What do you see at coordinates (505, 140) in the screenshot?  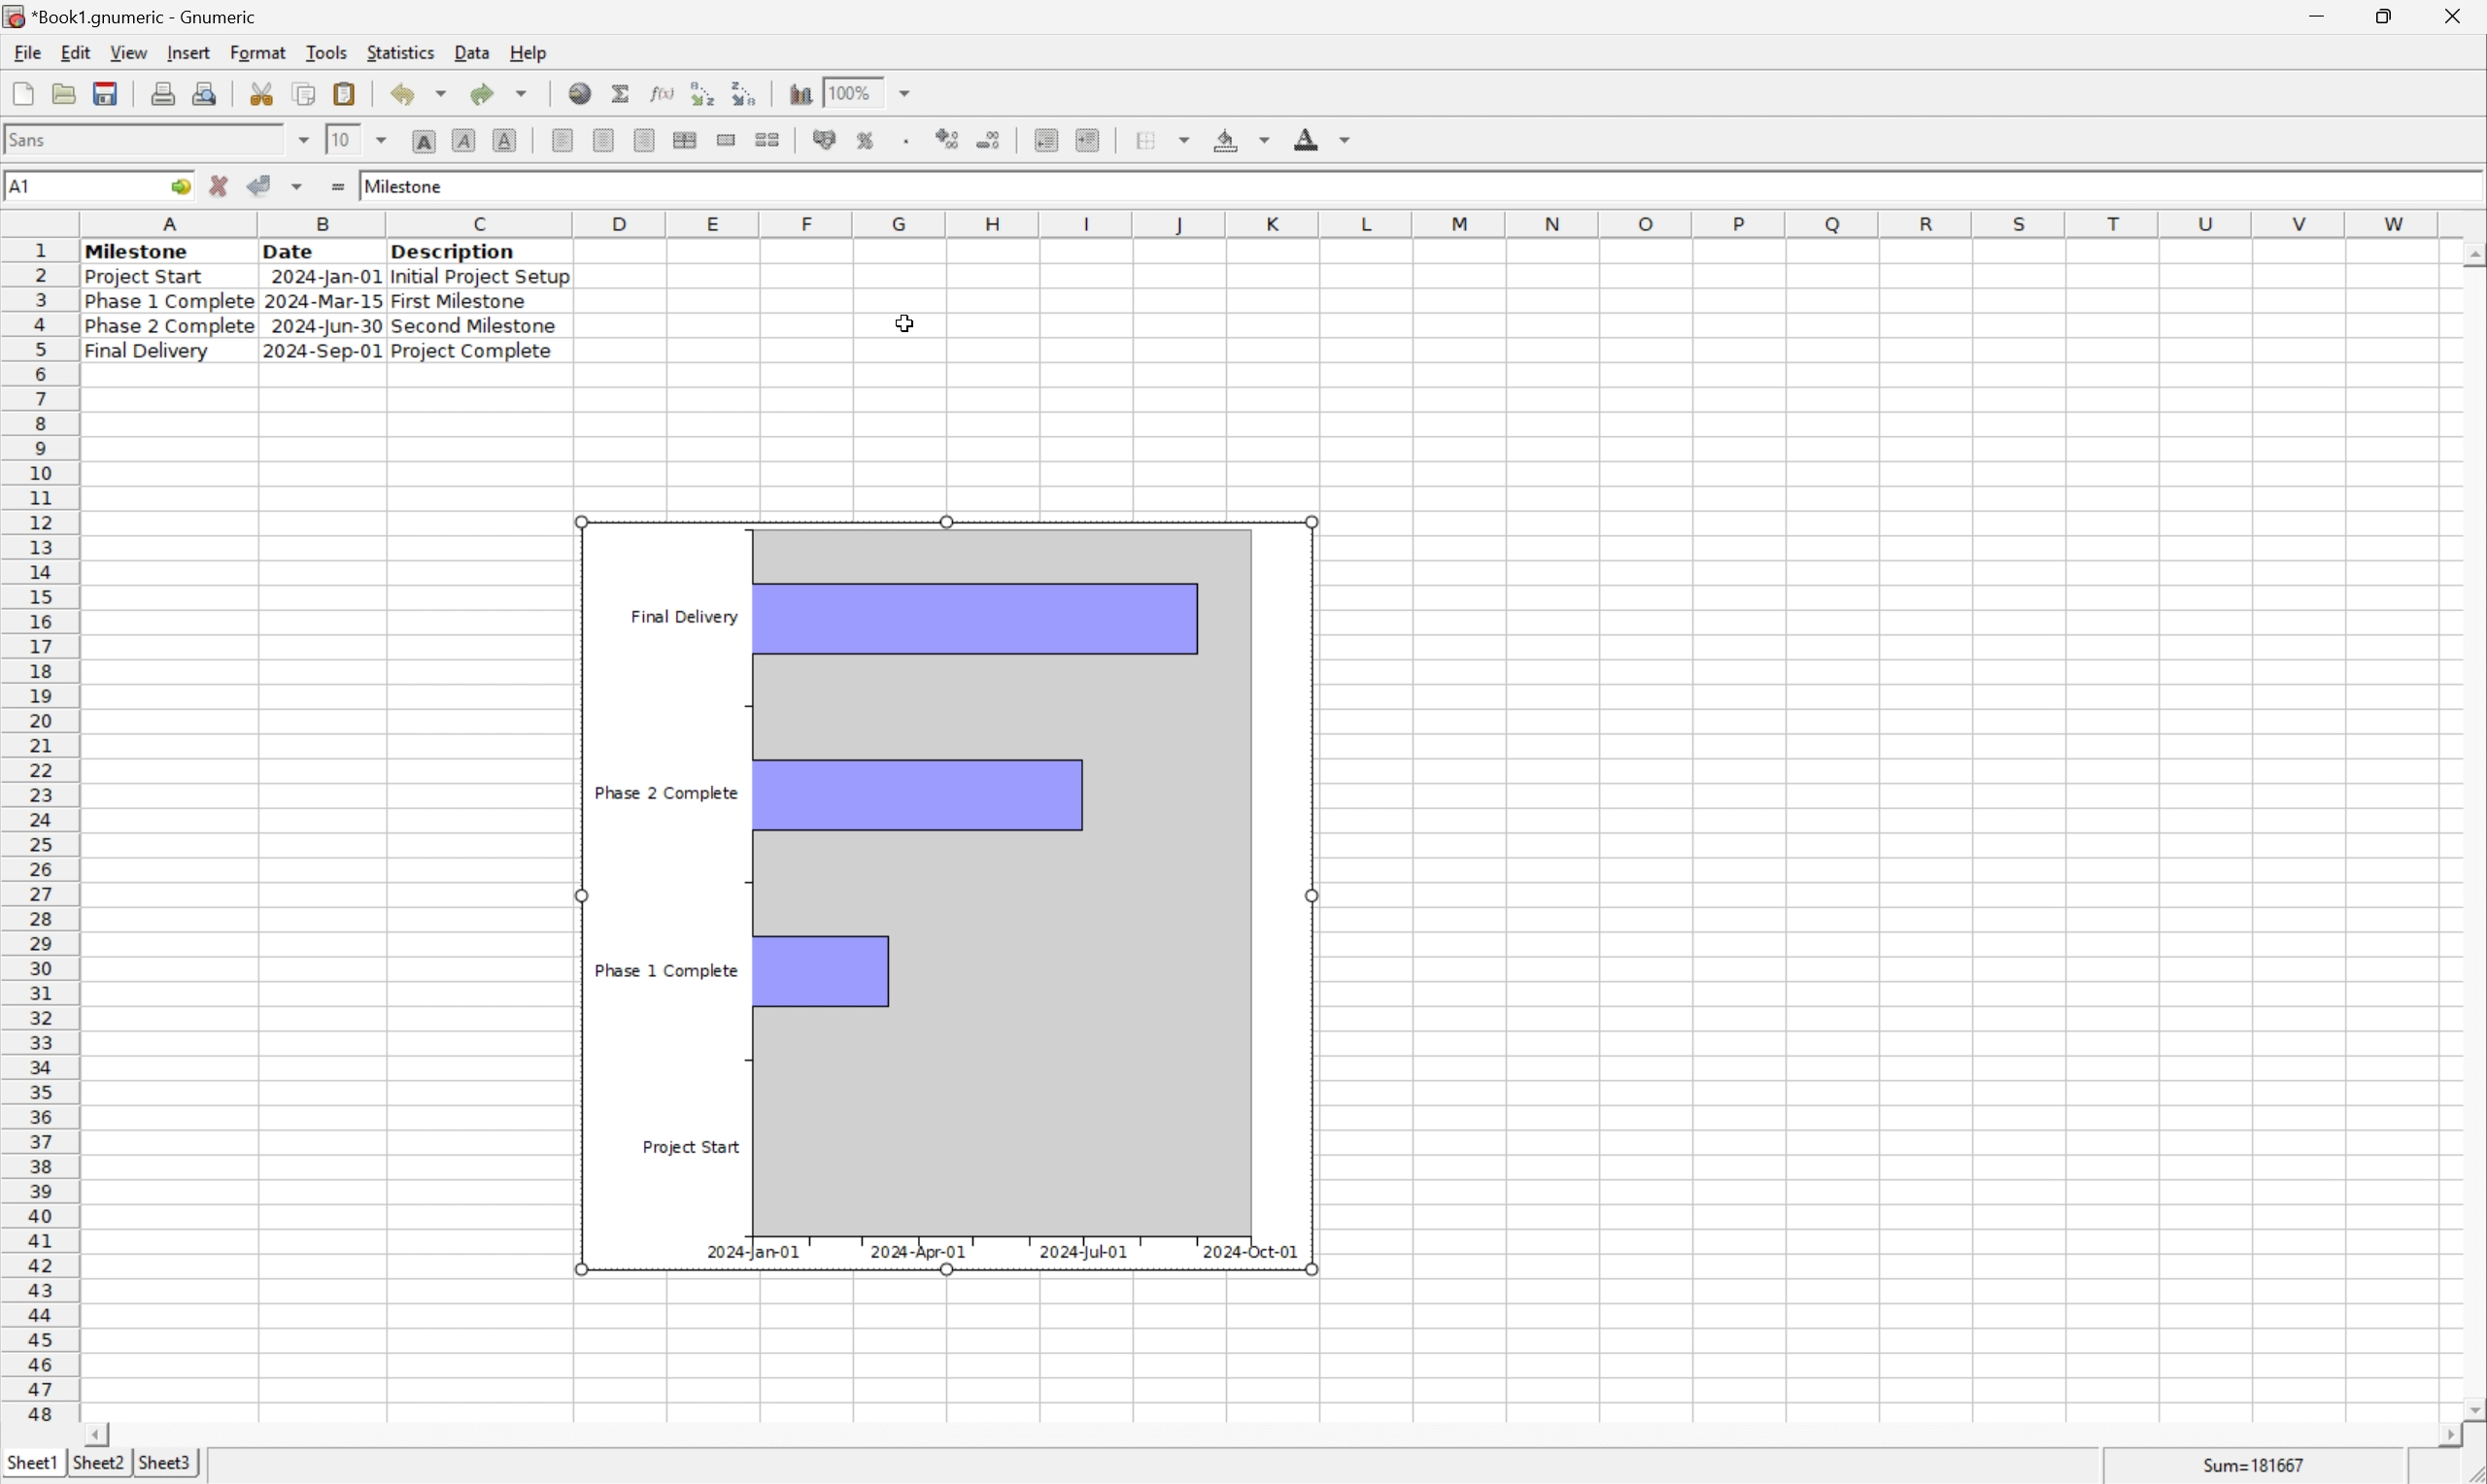 I see `underline` at bounding box center [505, 140].